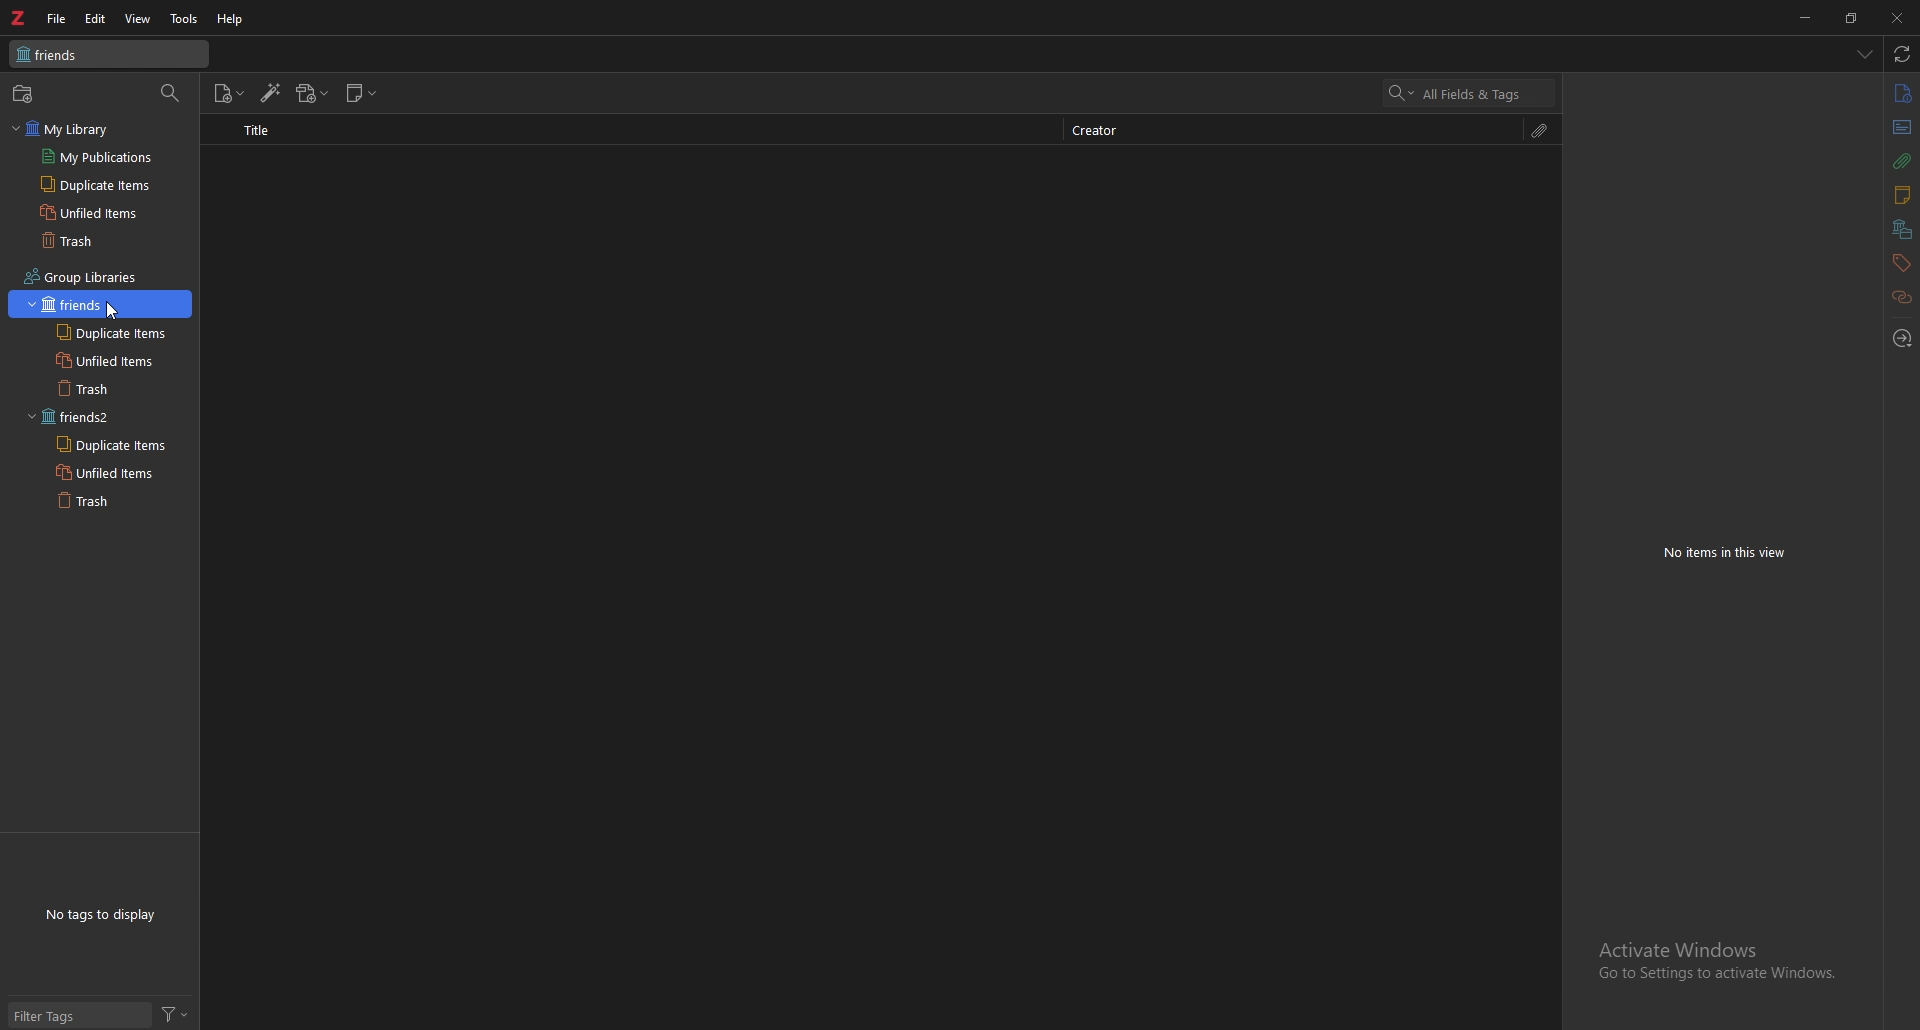 Image resolution: width=1920 pixels, height=1030 pixels. Describe the element at coordinates (19, 17) in the screenshot. I see `zotero` at that location.